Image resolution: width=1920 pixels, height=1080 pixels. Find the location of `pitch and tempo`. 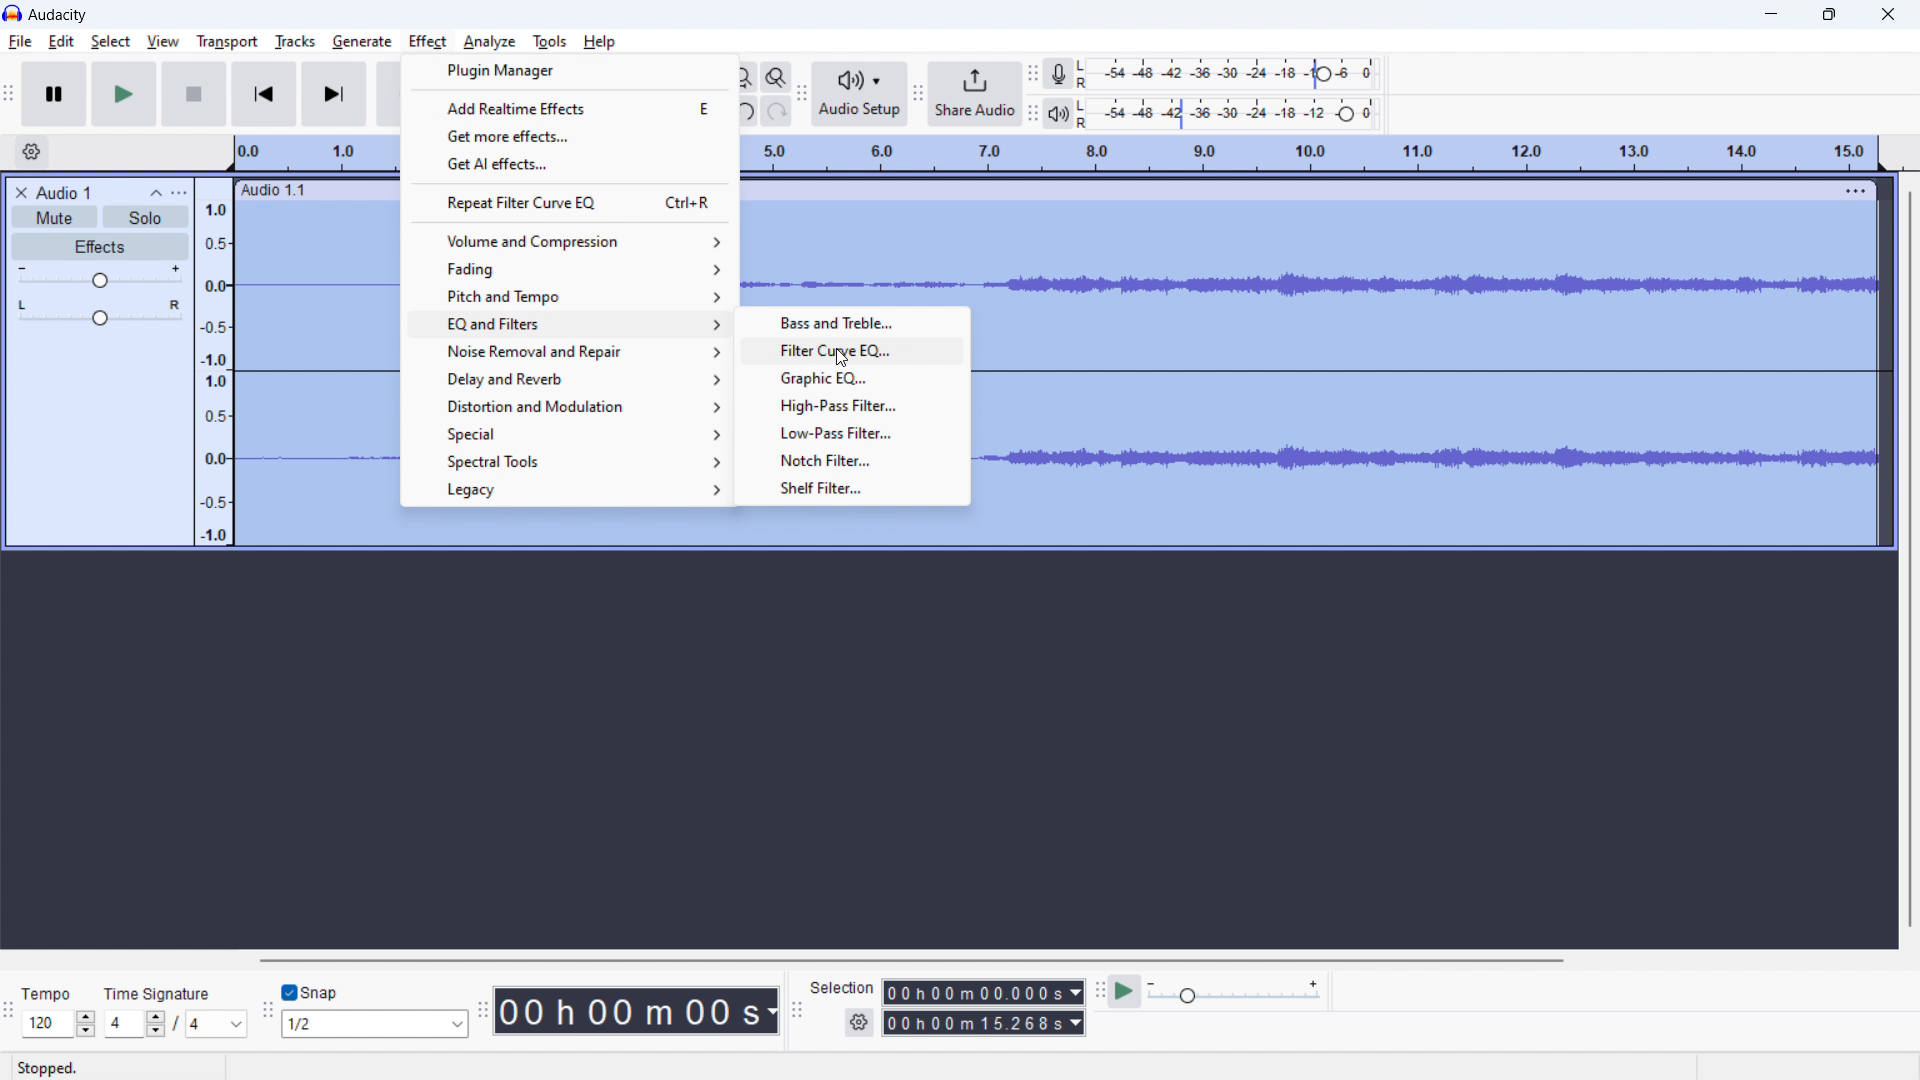

pitch and tempo is located at coordinates (568, 297).